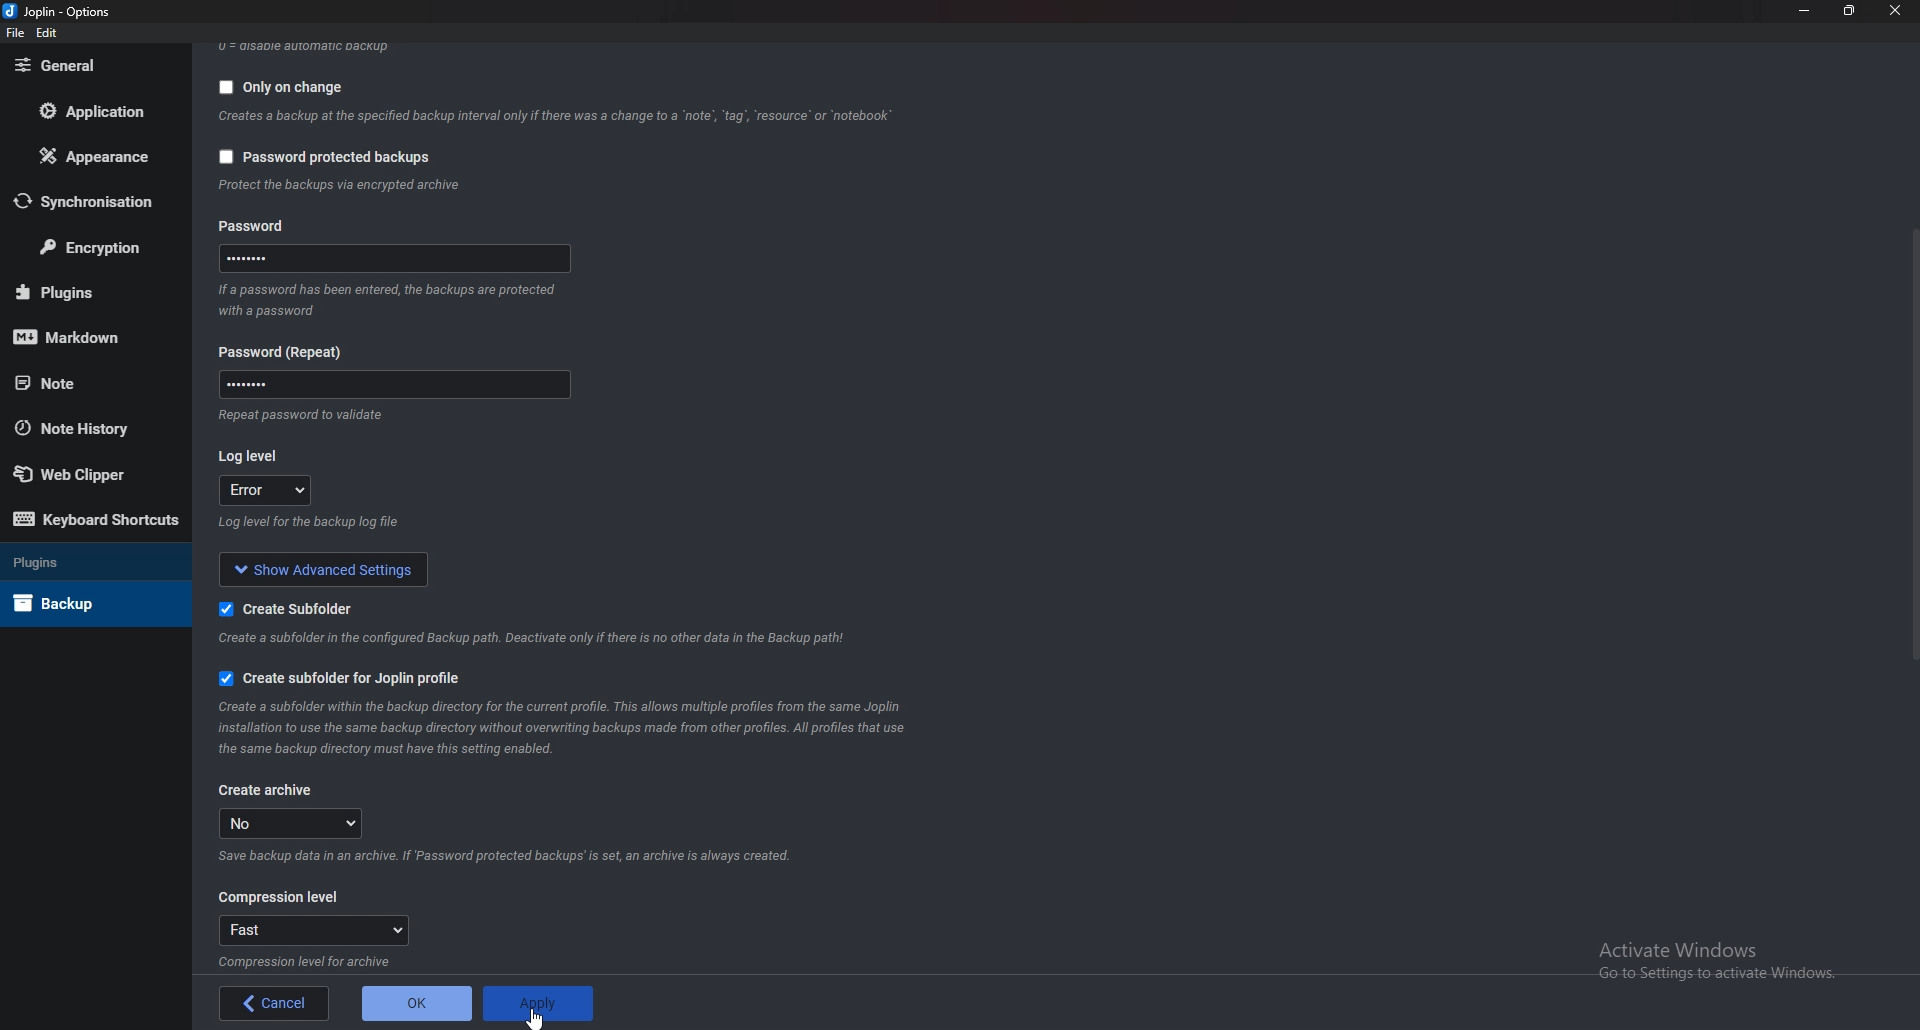 The width and height of the screenshot is (1920, 1030). Describe the element at coordinates (292, 824) in the screenshot. I see `no` at that location.